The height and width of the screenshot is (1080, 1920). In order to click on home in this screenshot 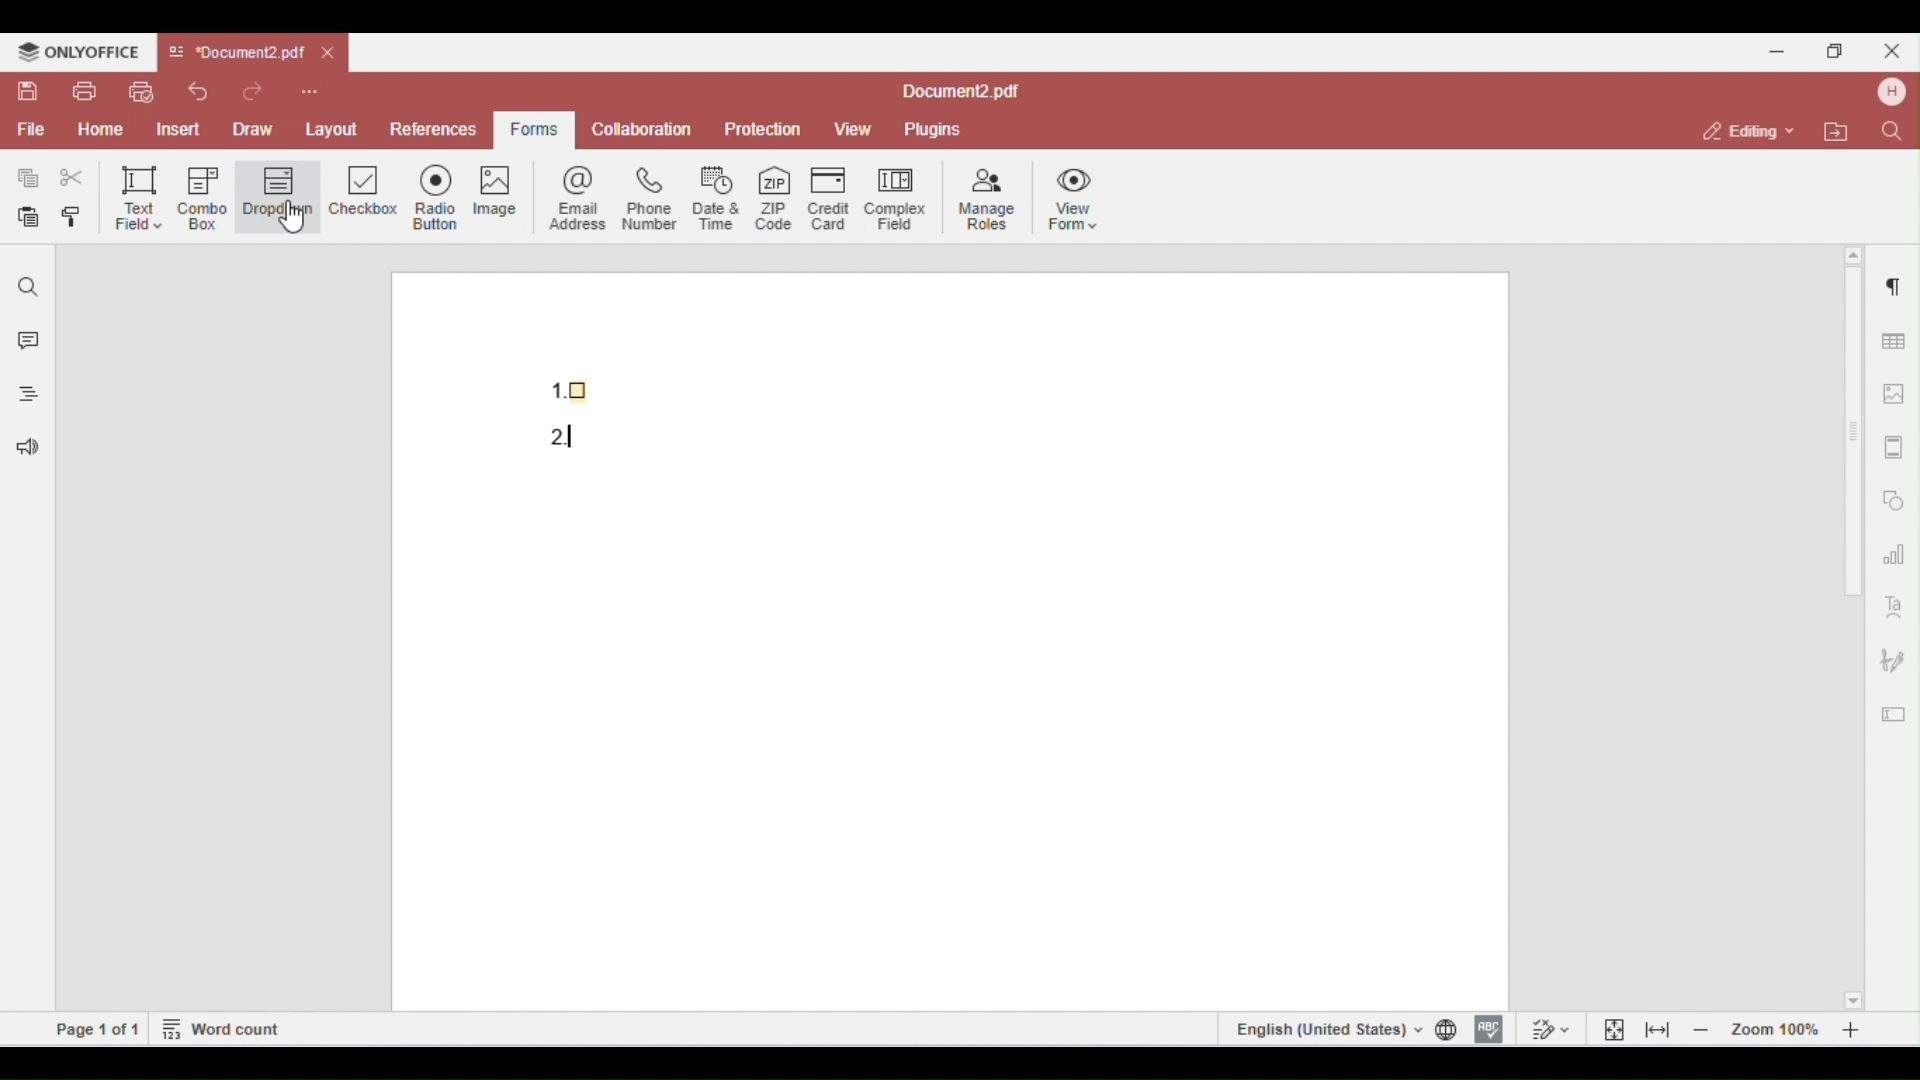, I will do `click(100, 130)`.